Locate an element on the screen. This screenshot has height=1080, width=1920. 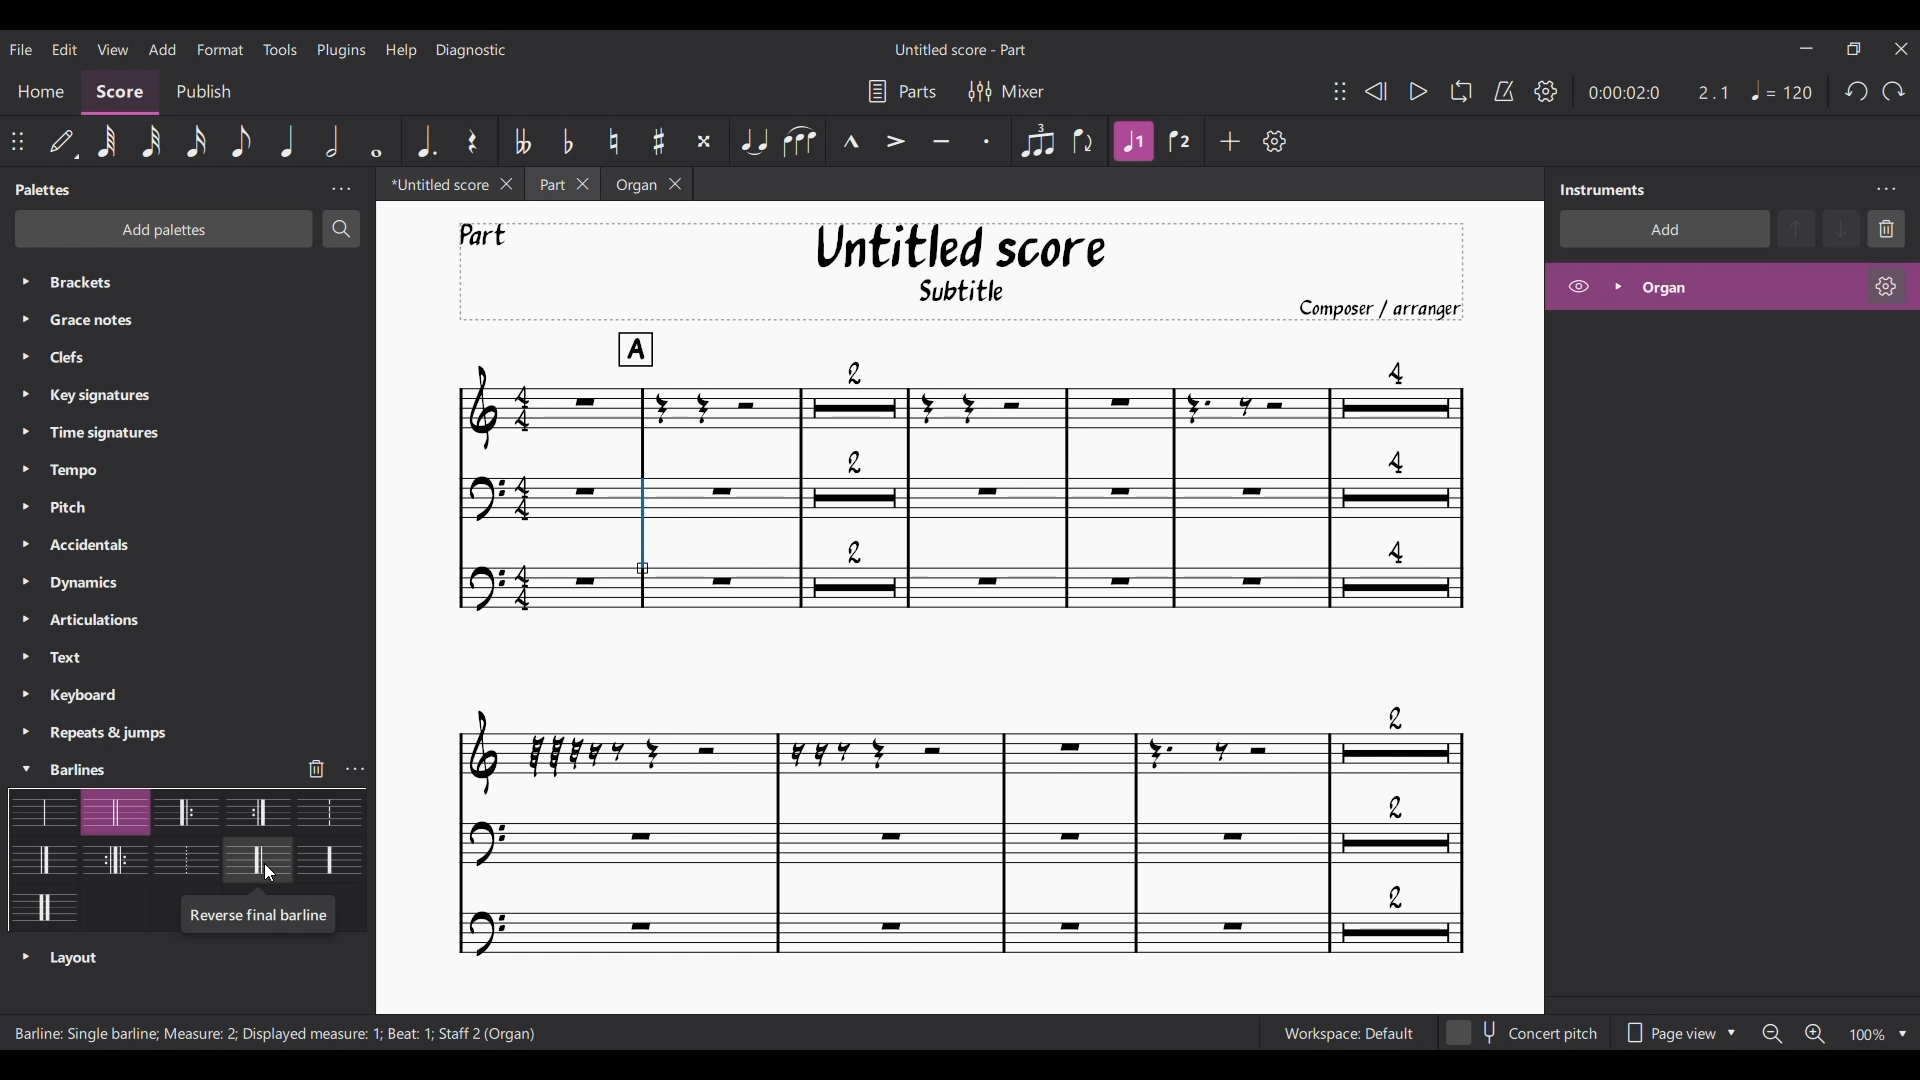
Organ tab is located at coordinates (633, 184).